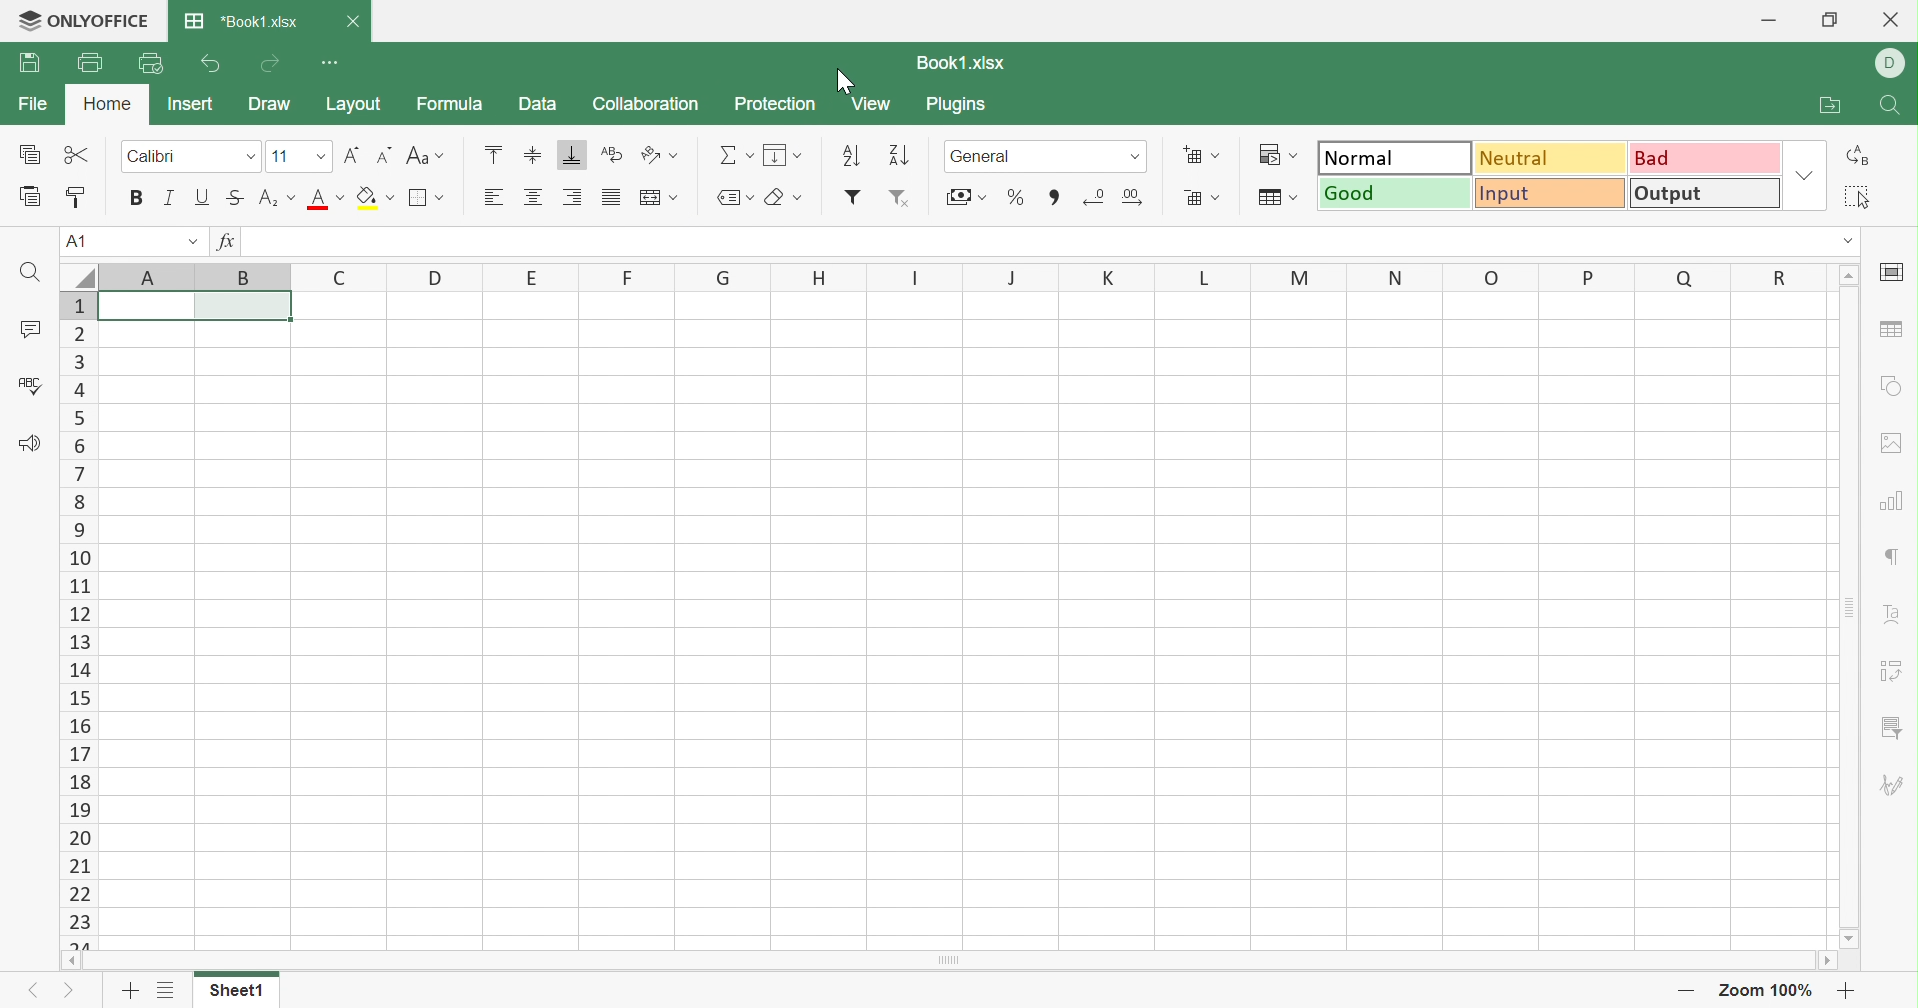 This screenshot has width=1918, height=1008. What do you see at coordinates (329, 63) in the screenshot?
I see `Customize Quick Access Toolbar` at bounding box center [329, 63].